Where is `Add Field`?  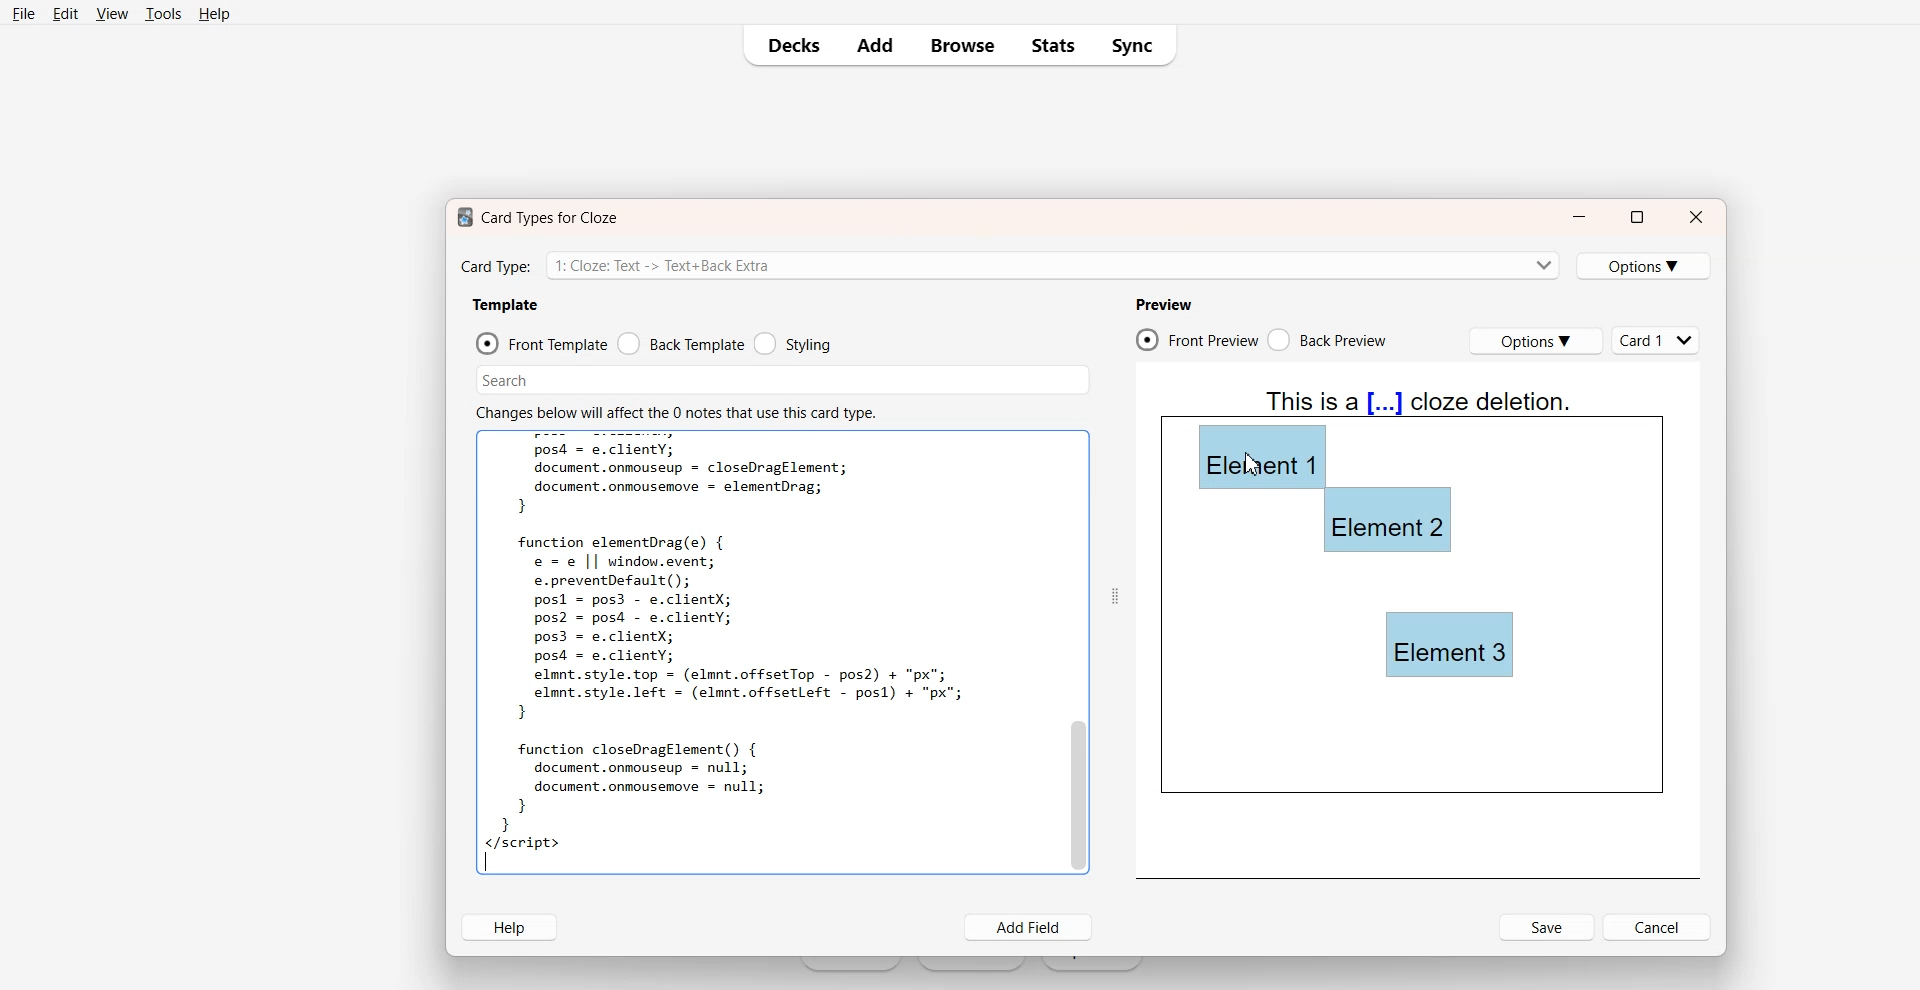
Add Field is located at coordinates (1030, 928).